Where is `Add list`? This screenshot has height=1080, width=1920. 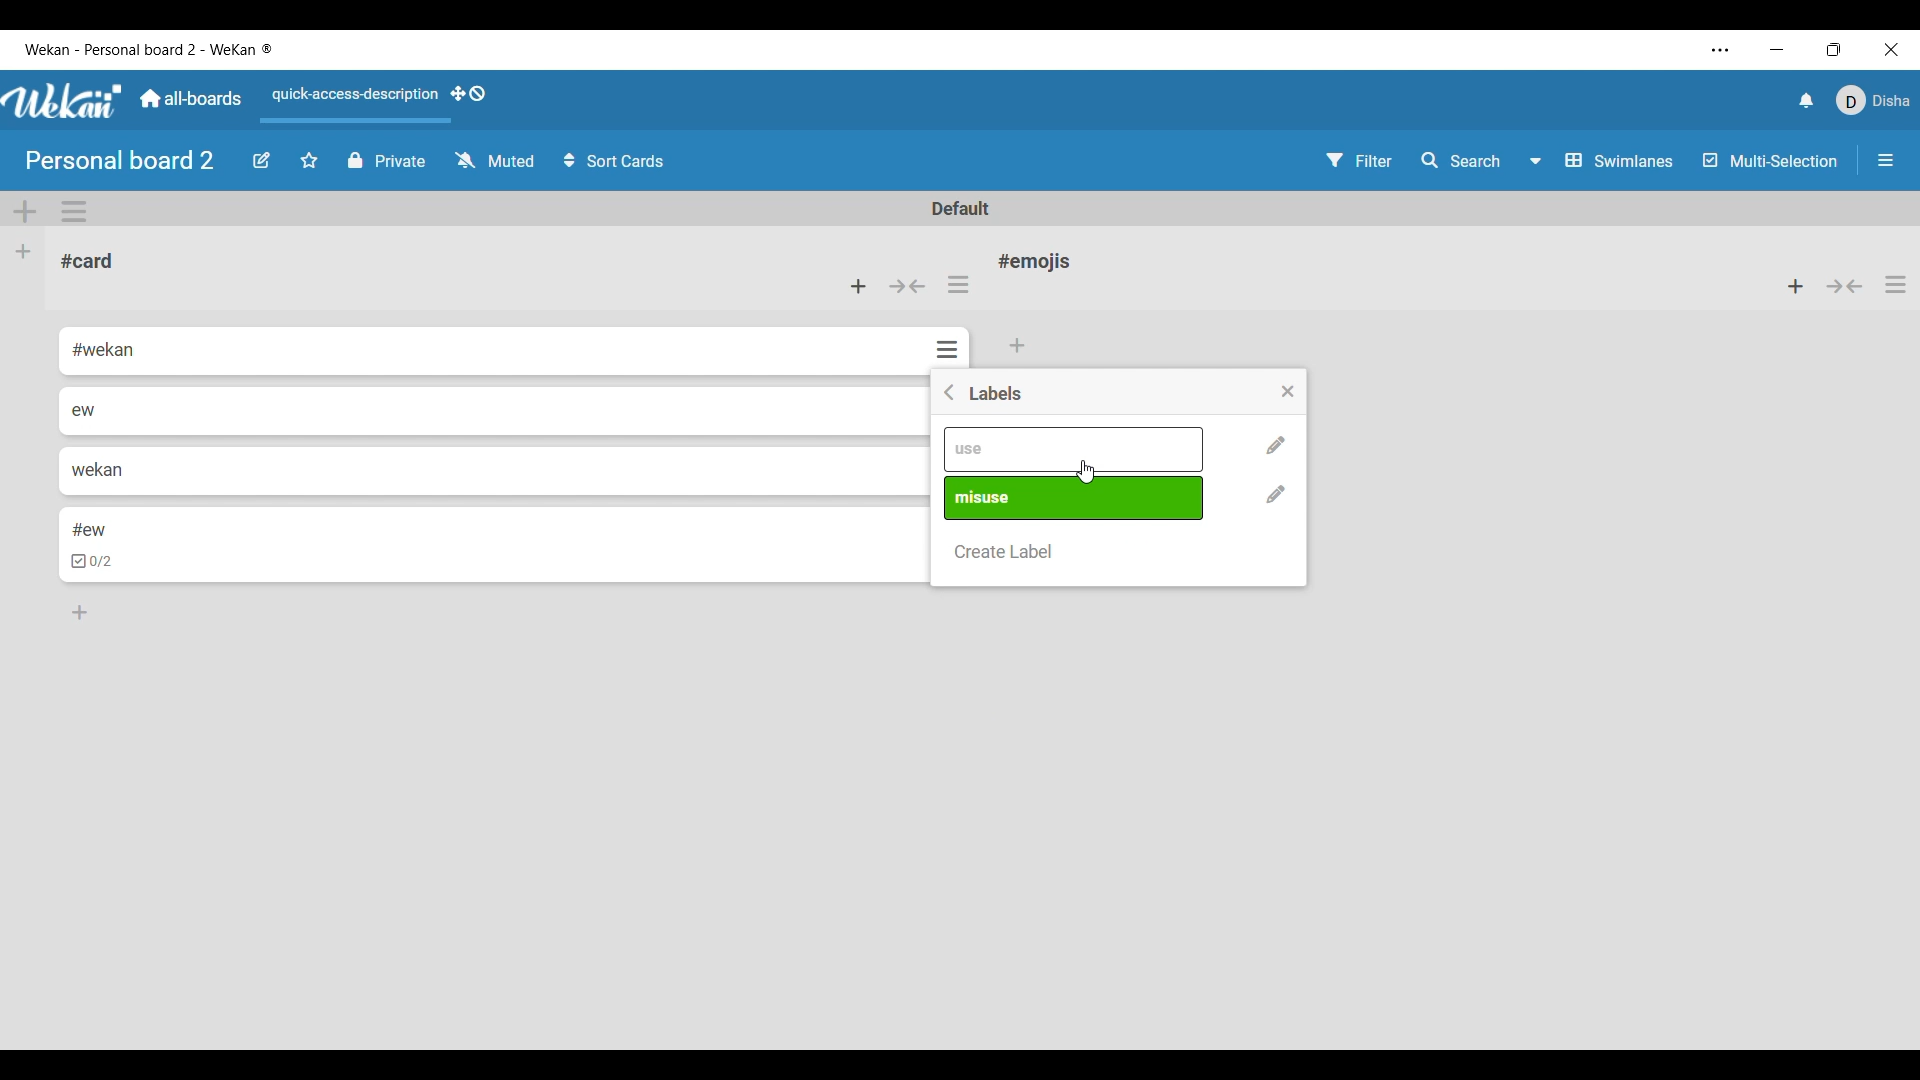 Add list is located at coordinates (23, 252).